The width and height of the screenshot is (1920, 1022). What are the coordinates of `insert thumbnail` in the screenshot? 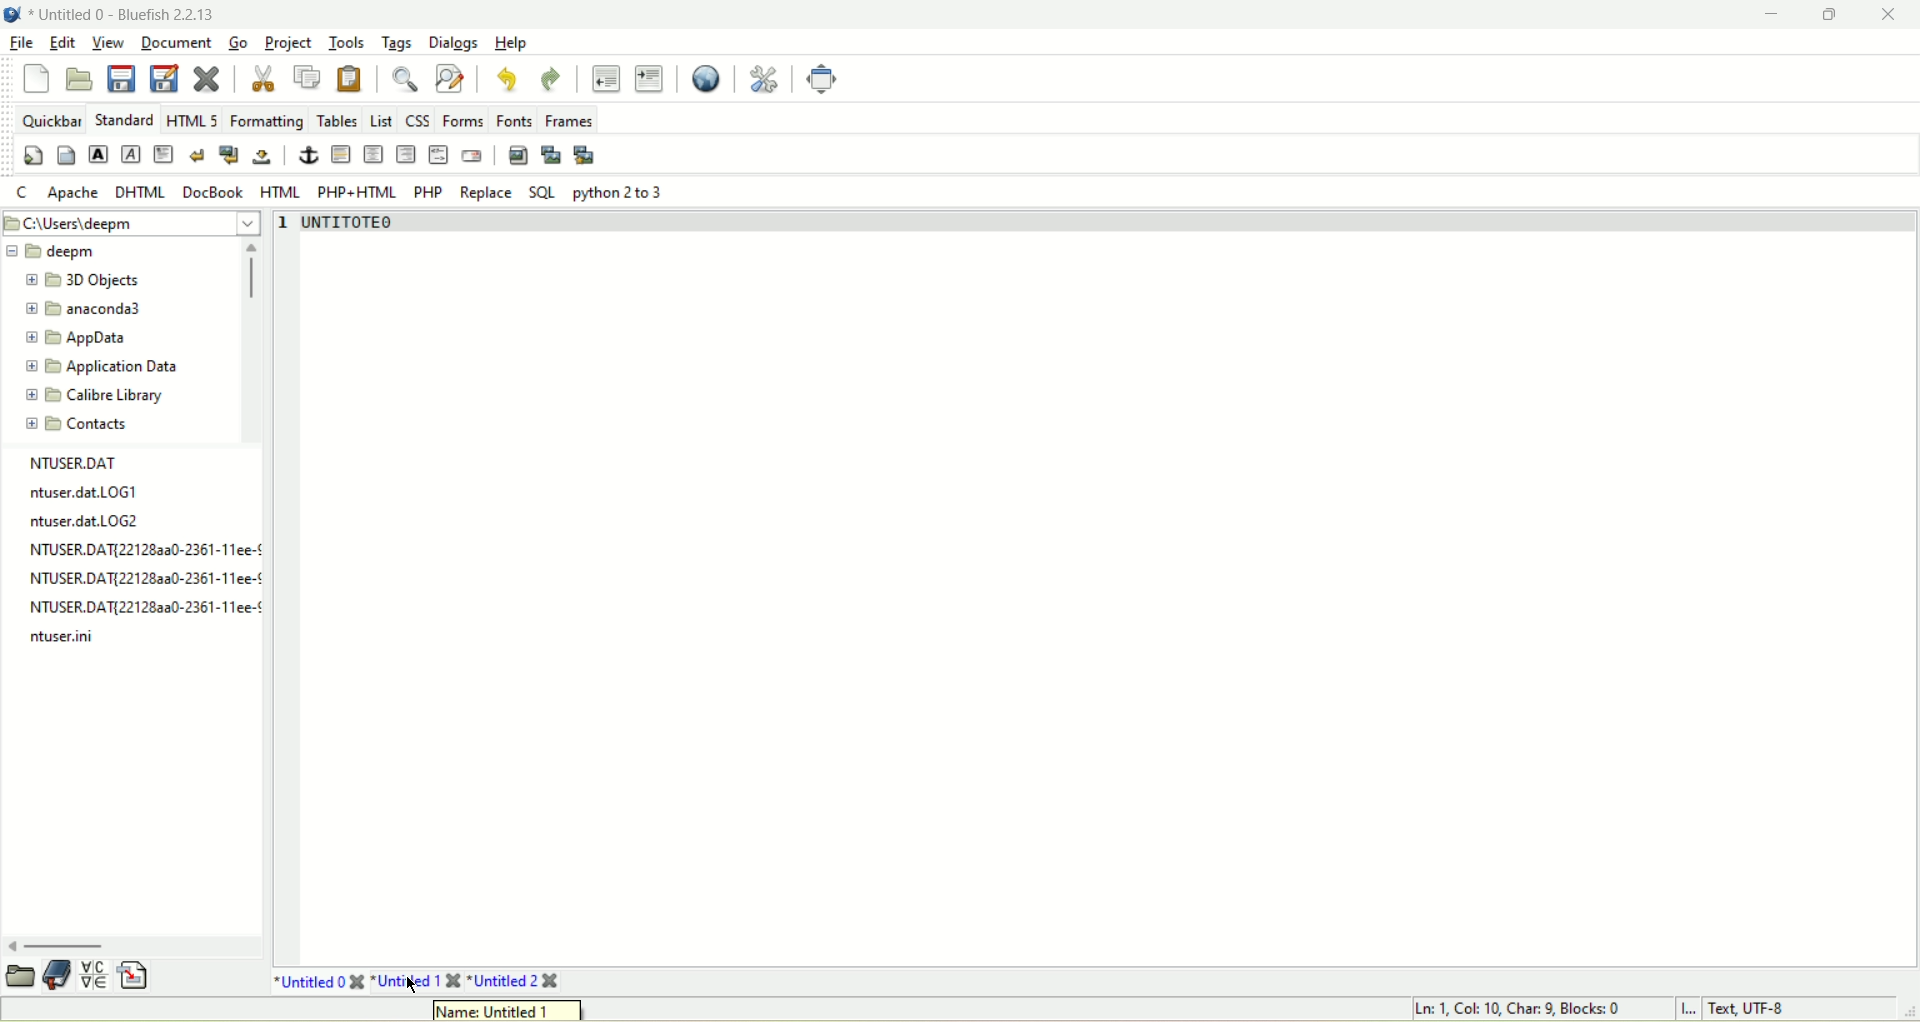 It's located at (553, 156).